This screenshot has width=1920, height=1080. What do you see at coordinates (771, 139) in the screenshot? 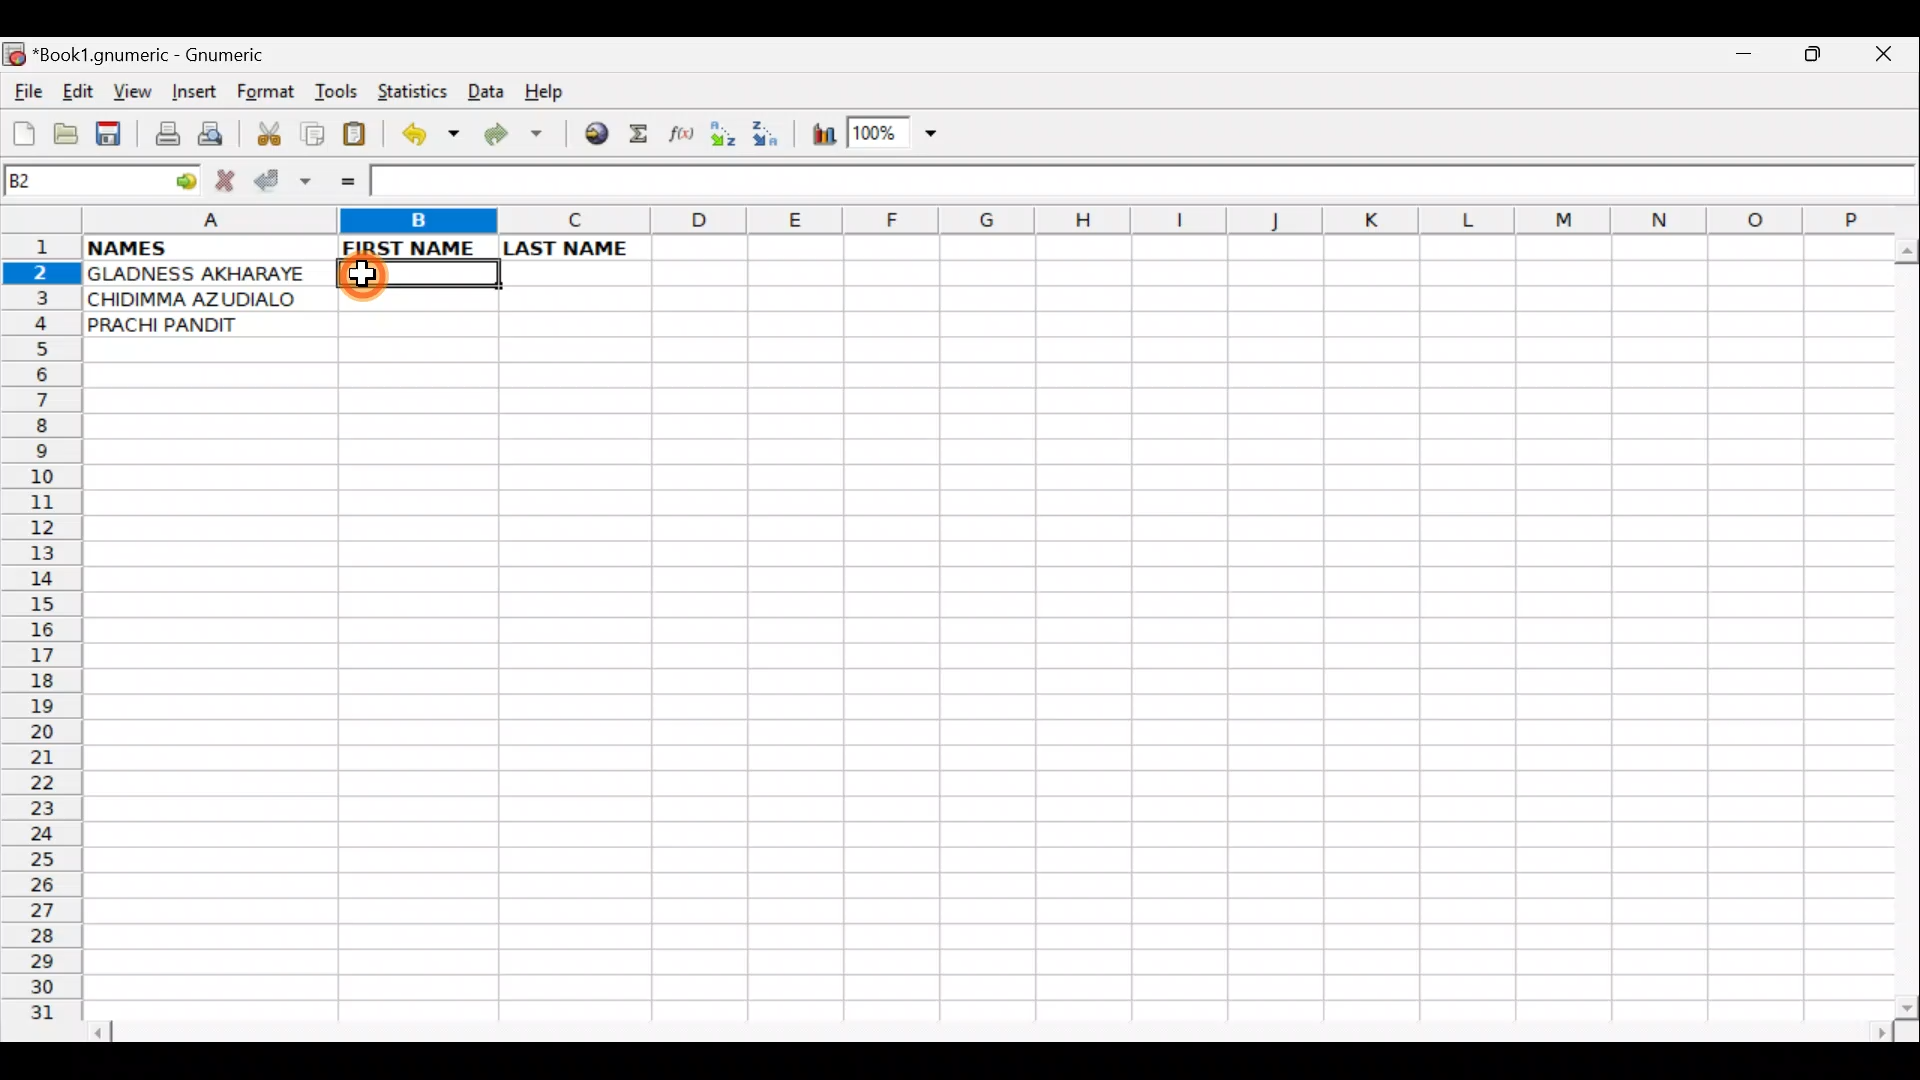
I see `Sort Descending order` at bounding box center [771, 139].